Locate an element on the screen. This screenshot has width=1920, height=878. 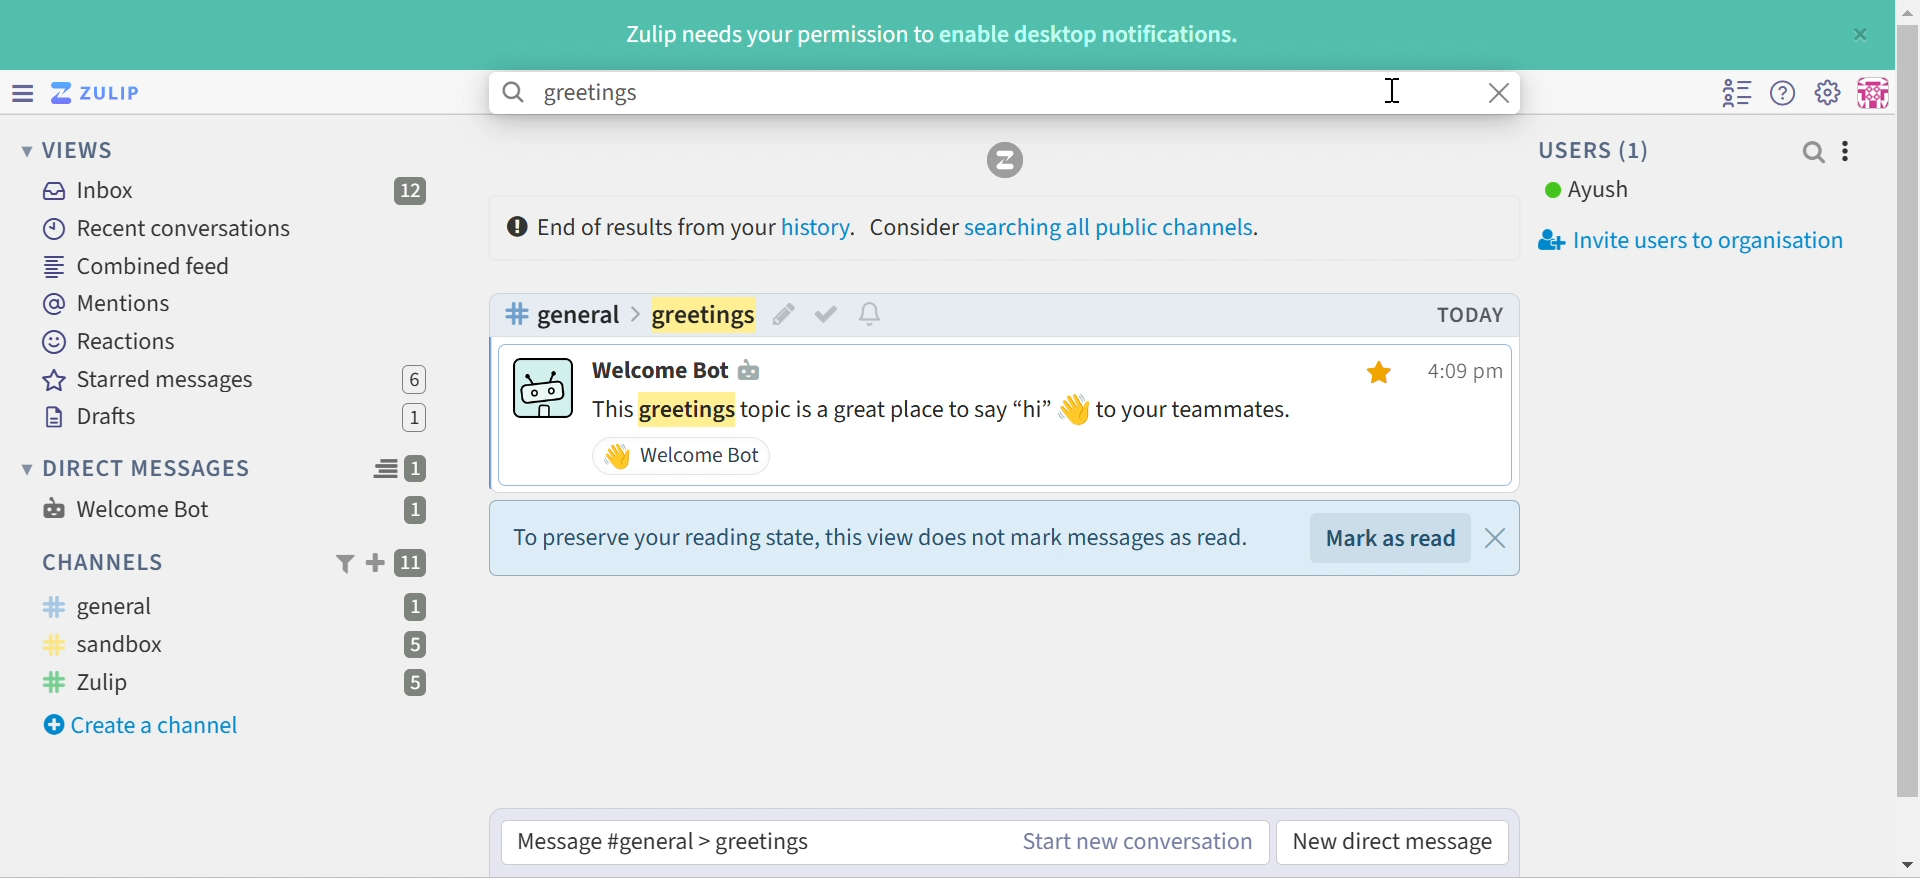
VIEWS is located at coordinates (72, 152).